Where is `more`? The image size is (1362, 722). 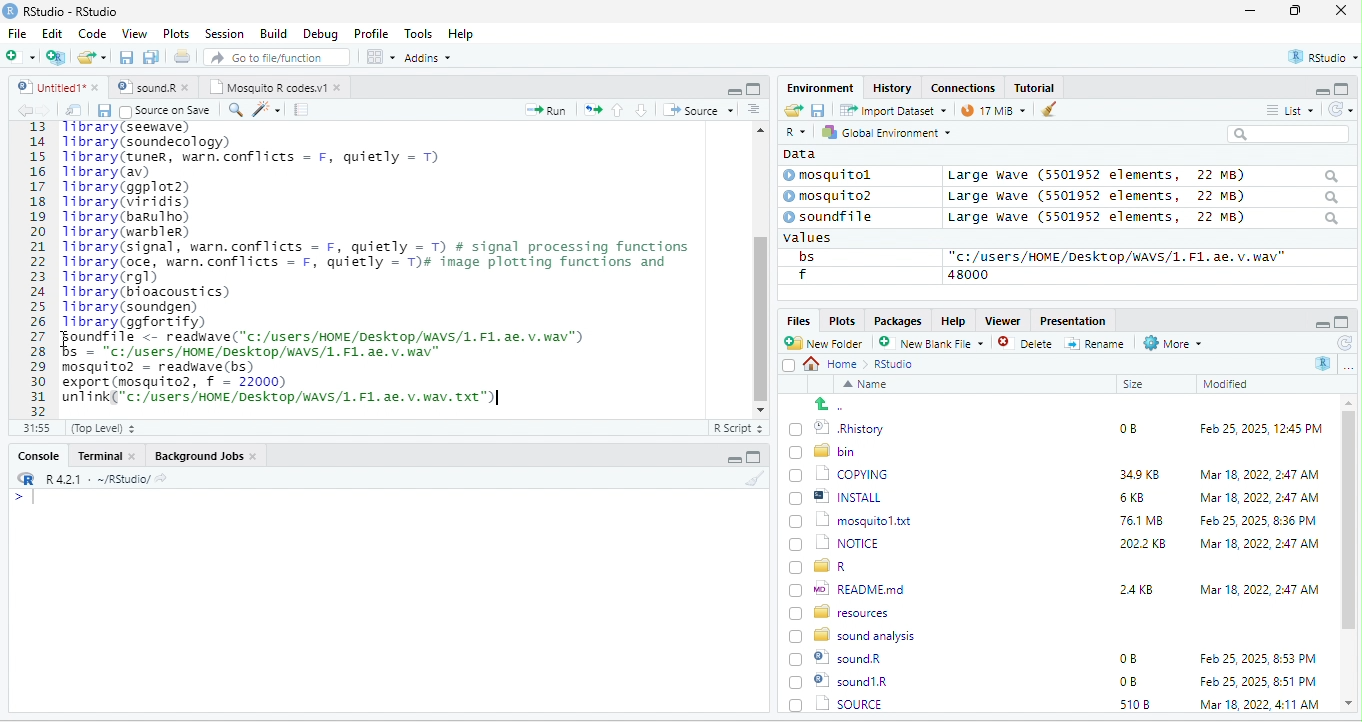 more is located at coordinates (1348, 366).